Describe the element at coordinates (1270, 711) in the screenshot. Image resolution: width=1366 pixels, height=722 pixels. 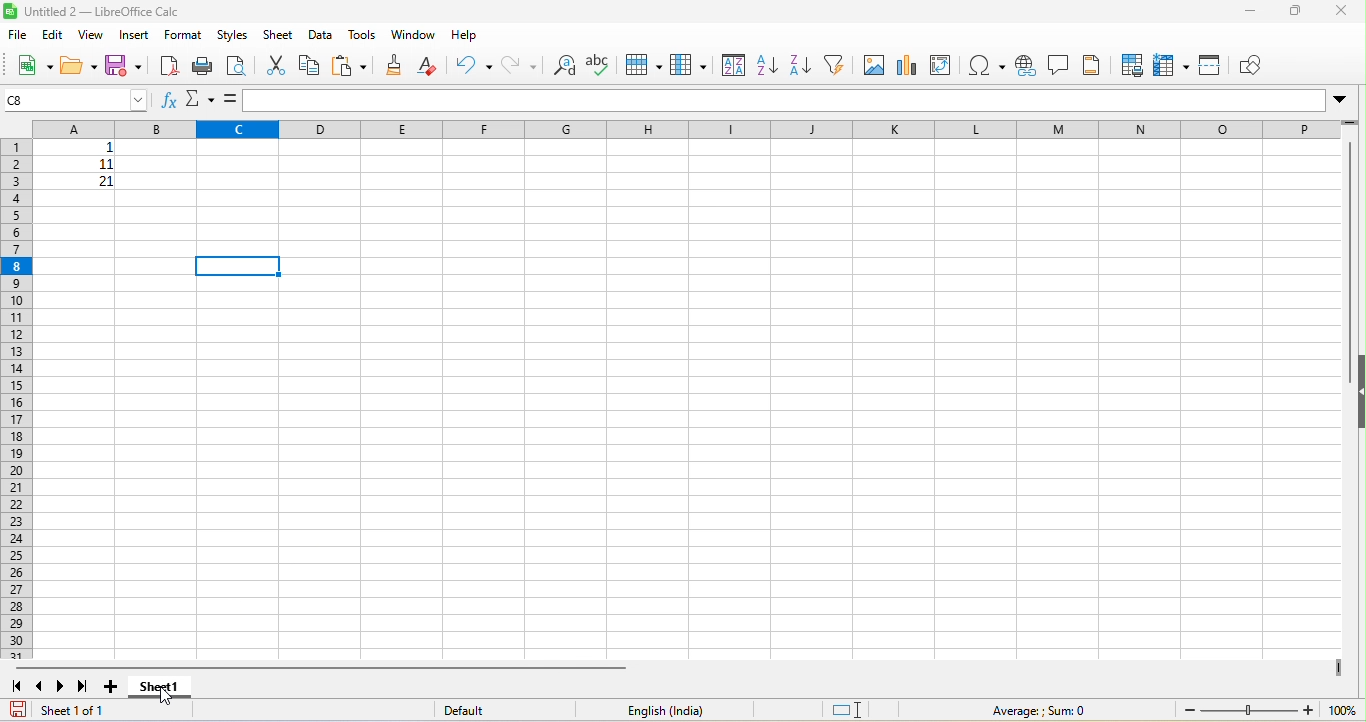
I see `zoom` at that location.